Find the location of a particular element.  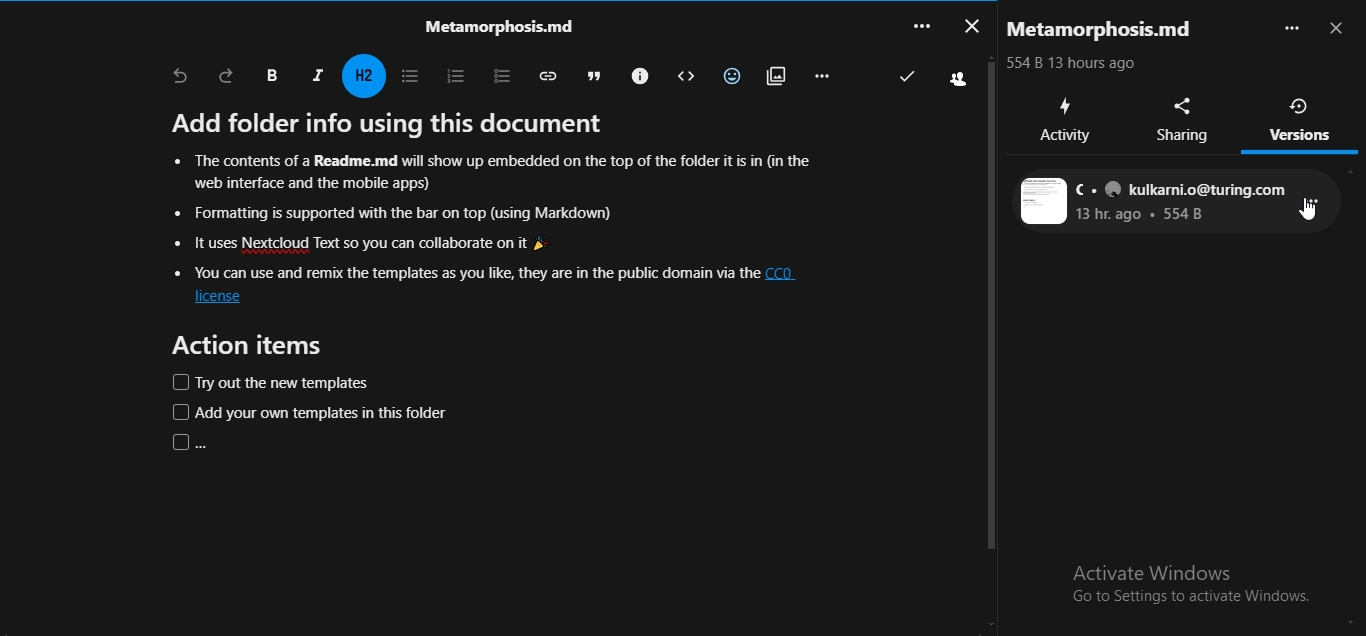

sharing is located at coordinates (1186, 120).